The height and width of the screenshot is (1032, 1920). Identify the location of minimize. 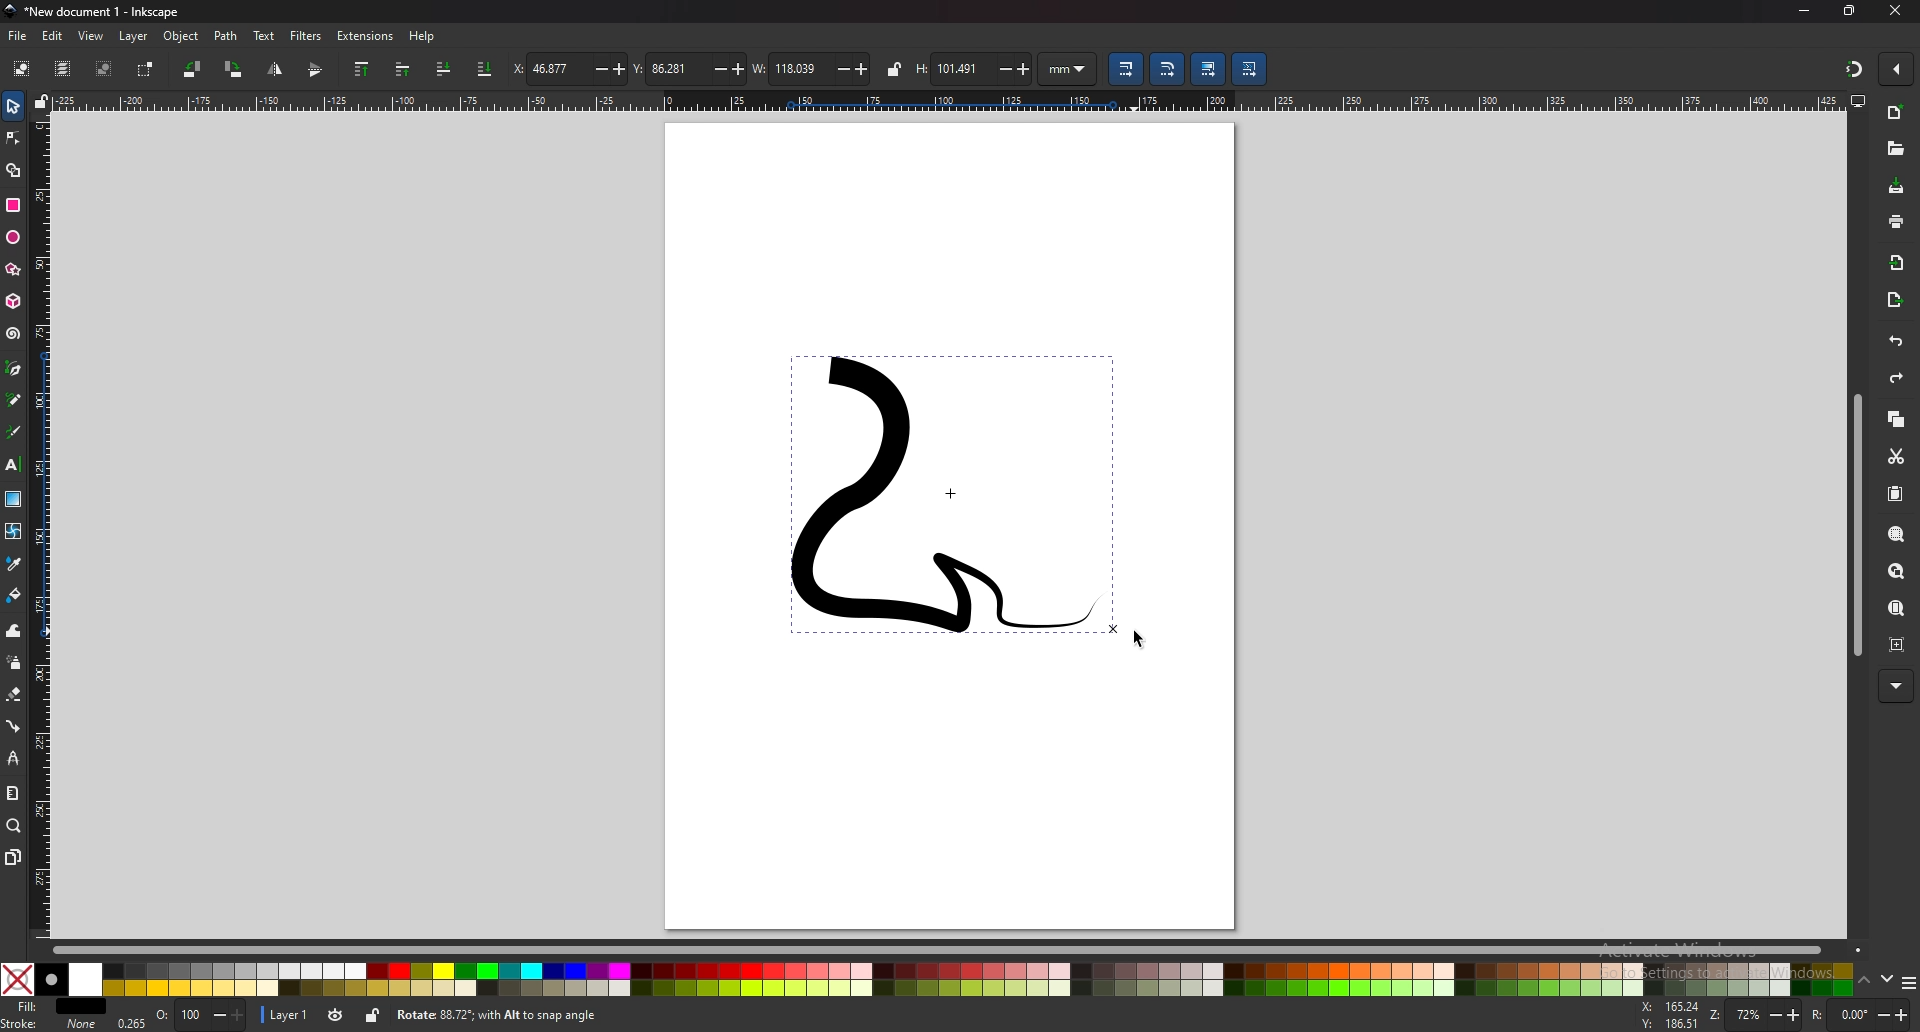
(1804, 10).